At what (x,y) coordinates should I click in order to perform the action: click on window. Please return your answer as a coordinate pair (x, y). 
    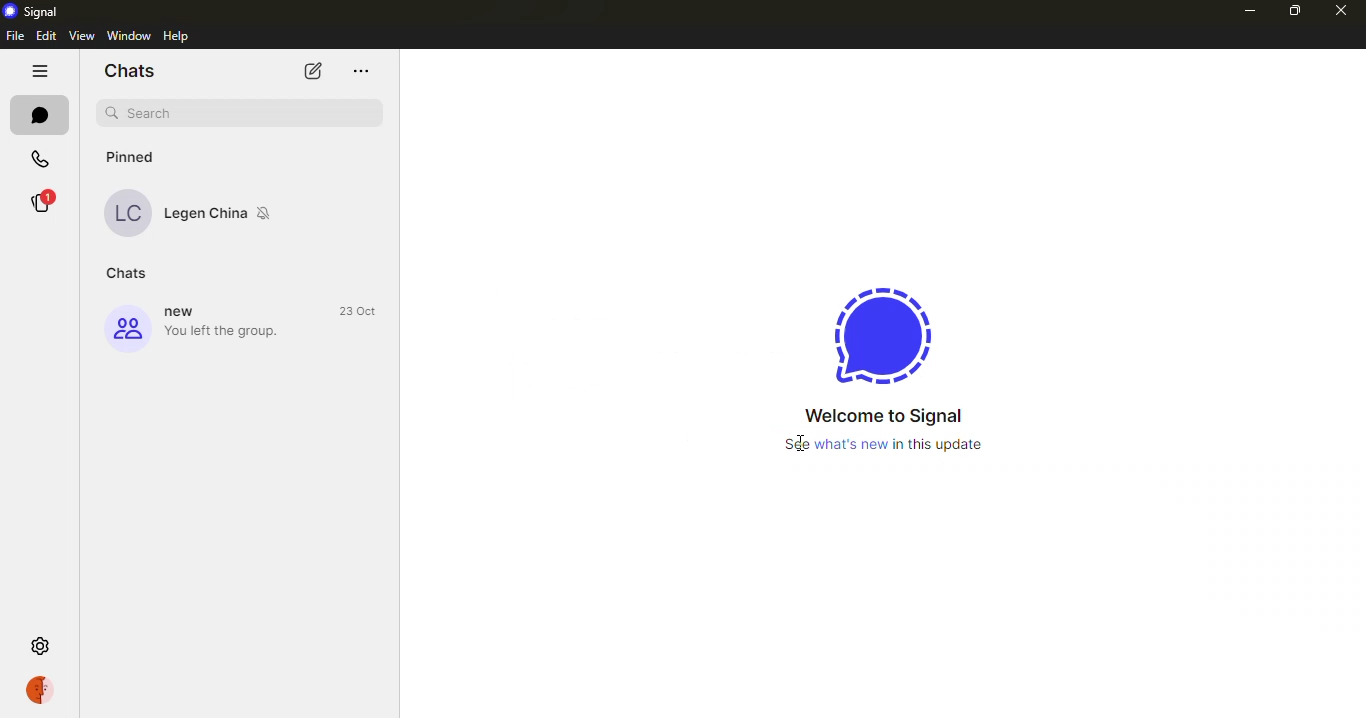
    Looking at the image, I should click on (129, 35).